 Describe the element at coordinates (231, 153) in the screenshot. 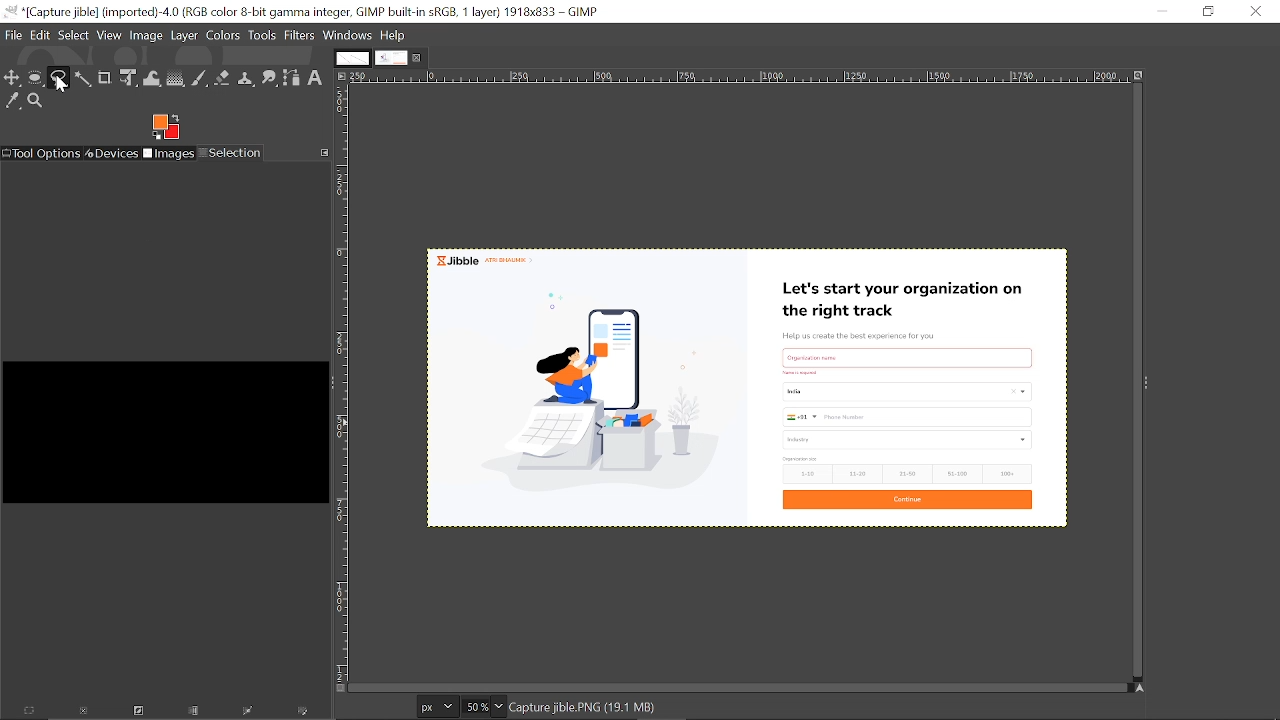

I see `Selection` at that location.